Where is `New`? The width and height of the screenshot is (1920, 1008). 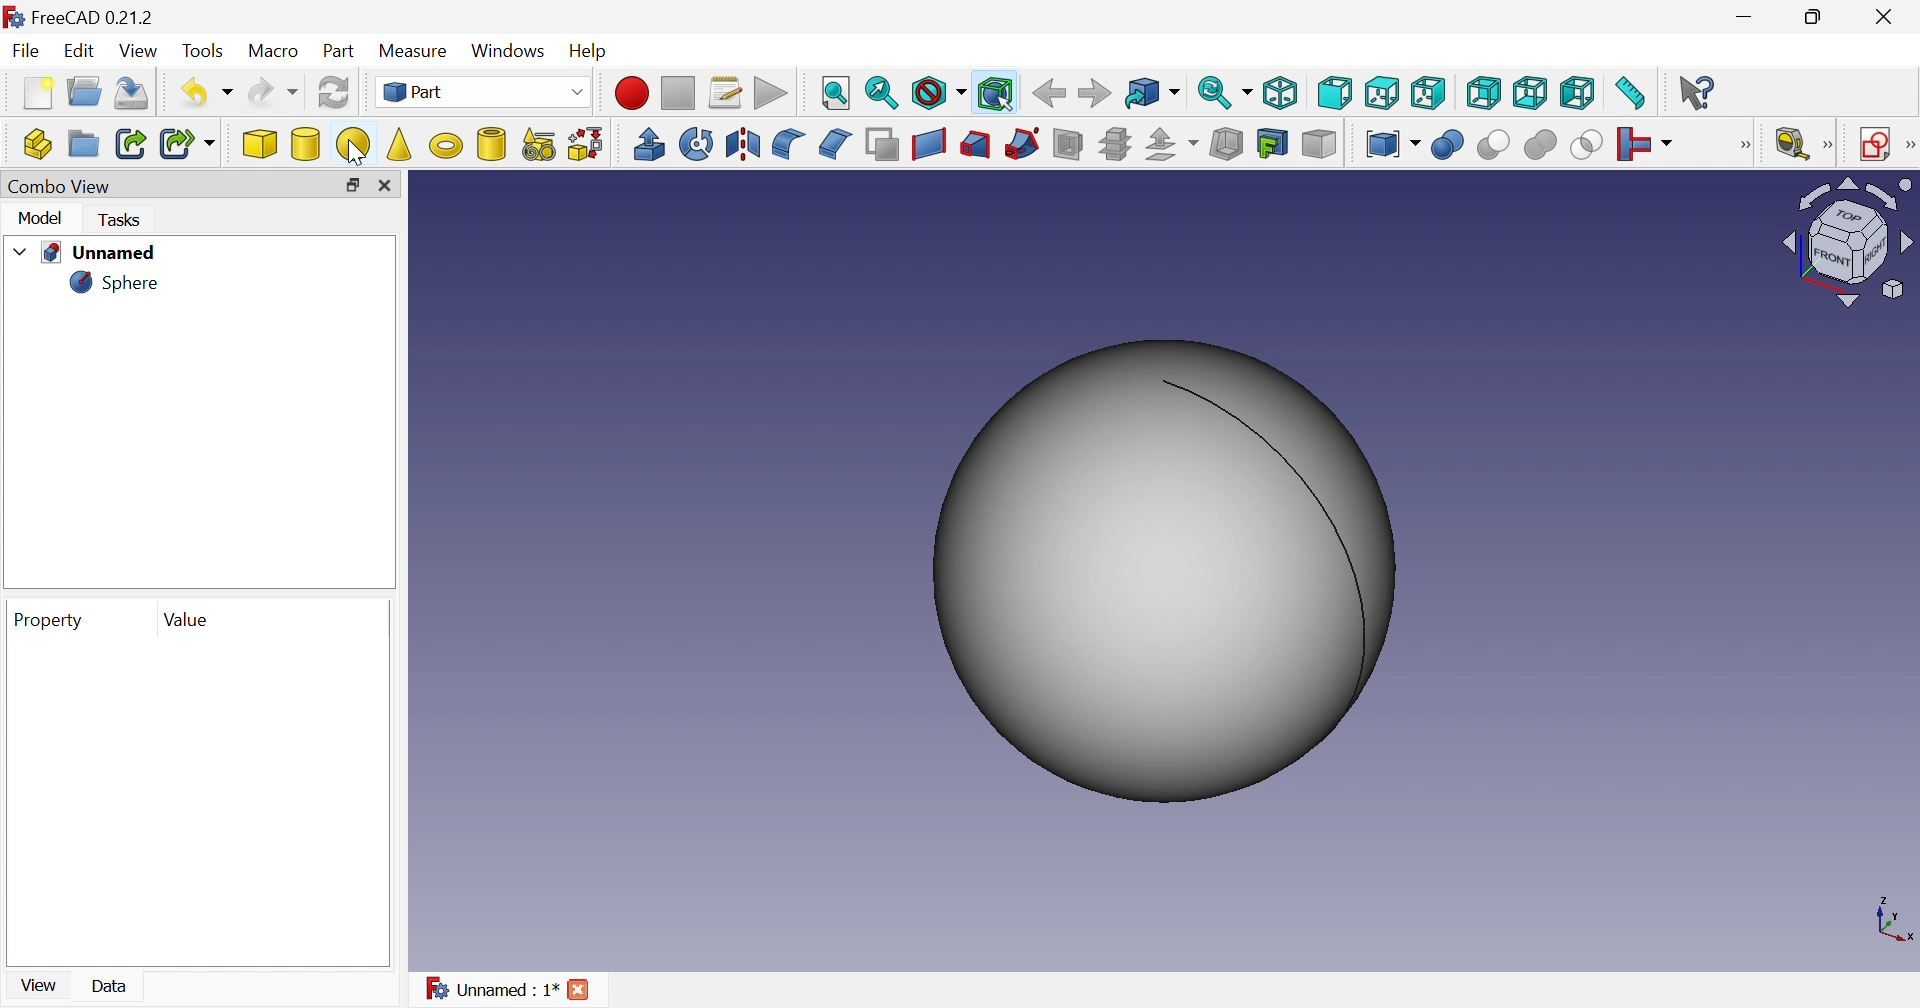 New is located at coordinates (37, 93).